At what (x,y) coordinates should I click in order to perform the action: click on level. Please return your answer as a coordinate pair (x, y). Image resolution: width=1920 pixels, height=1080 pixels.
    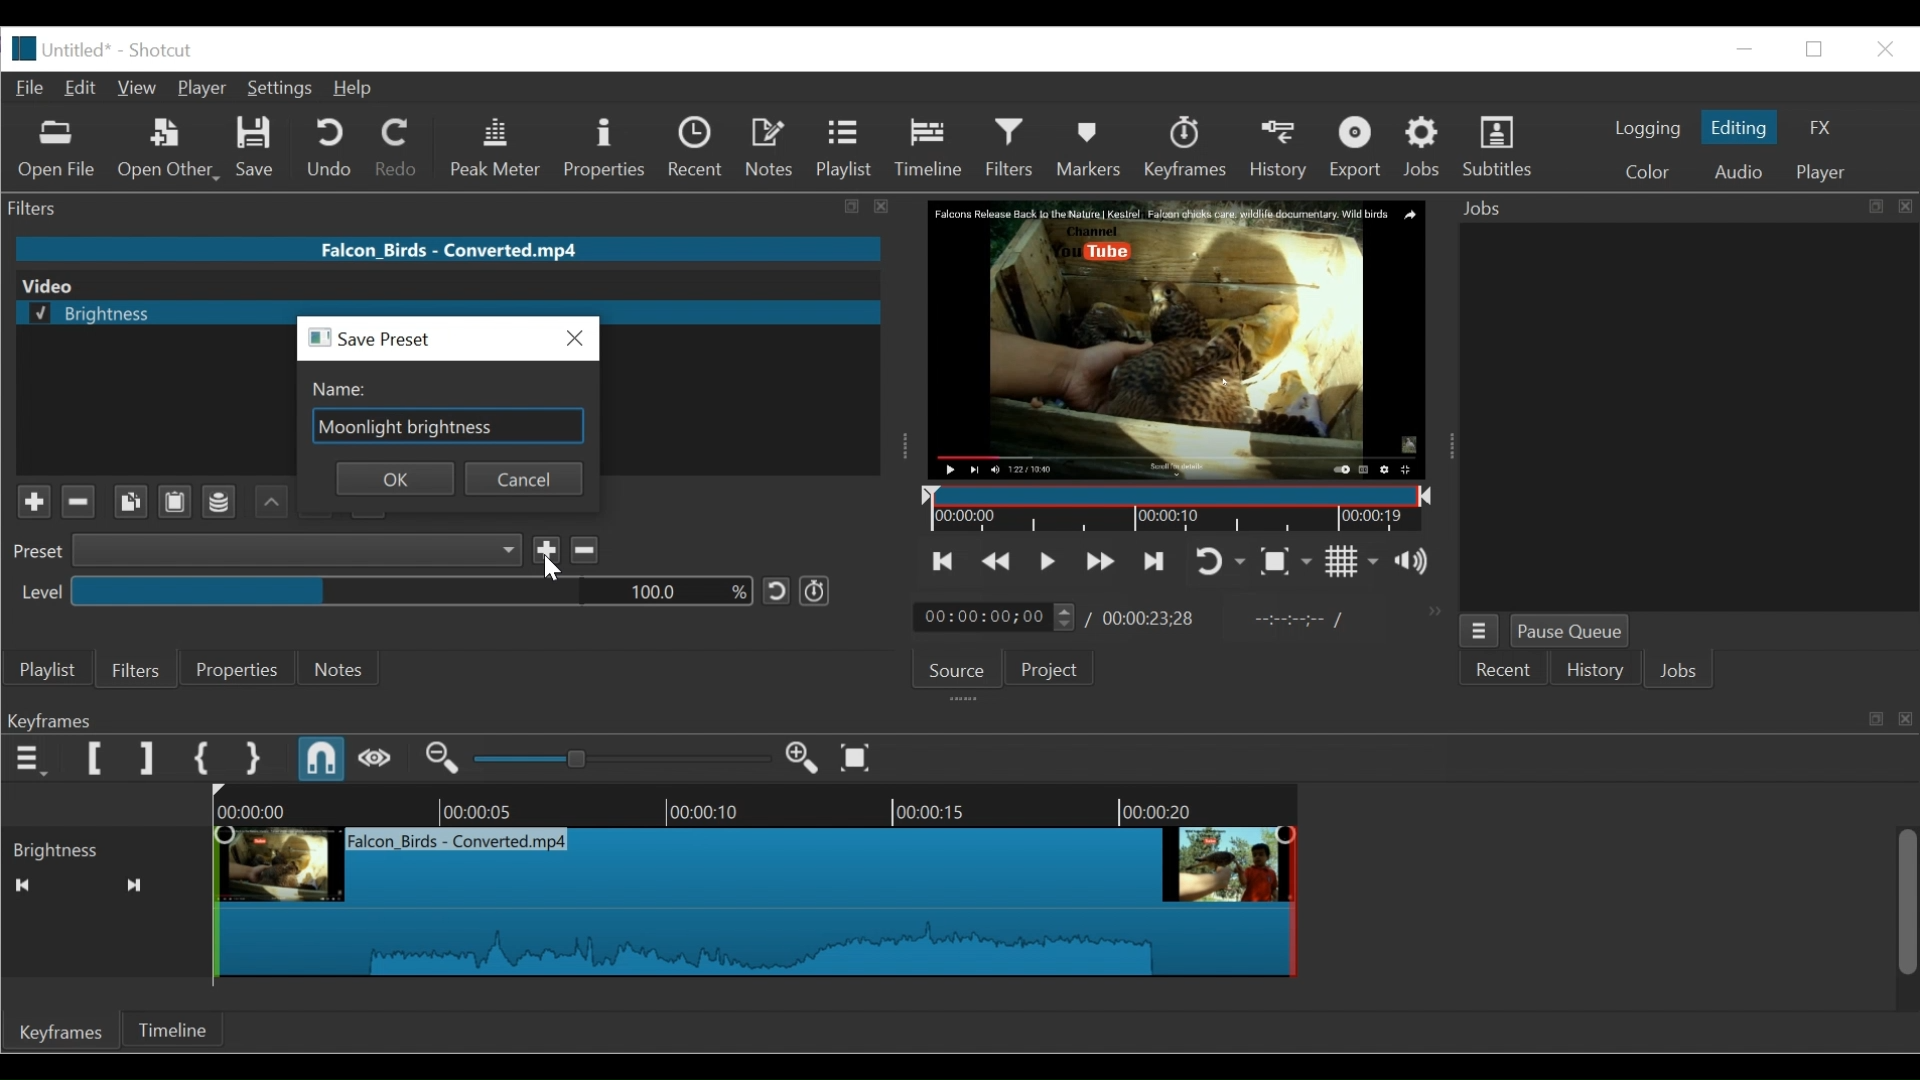
    Looking at the image, I should click on (34, 591).